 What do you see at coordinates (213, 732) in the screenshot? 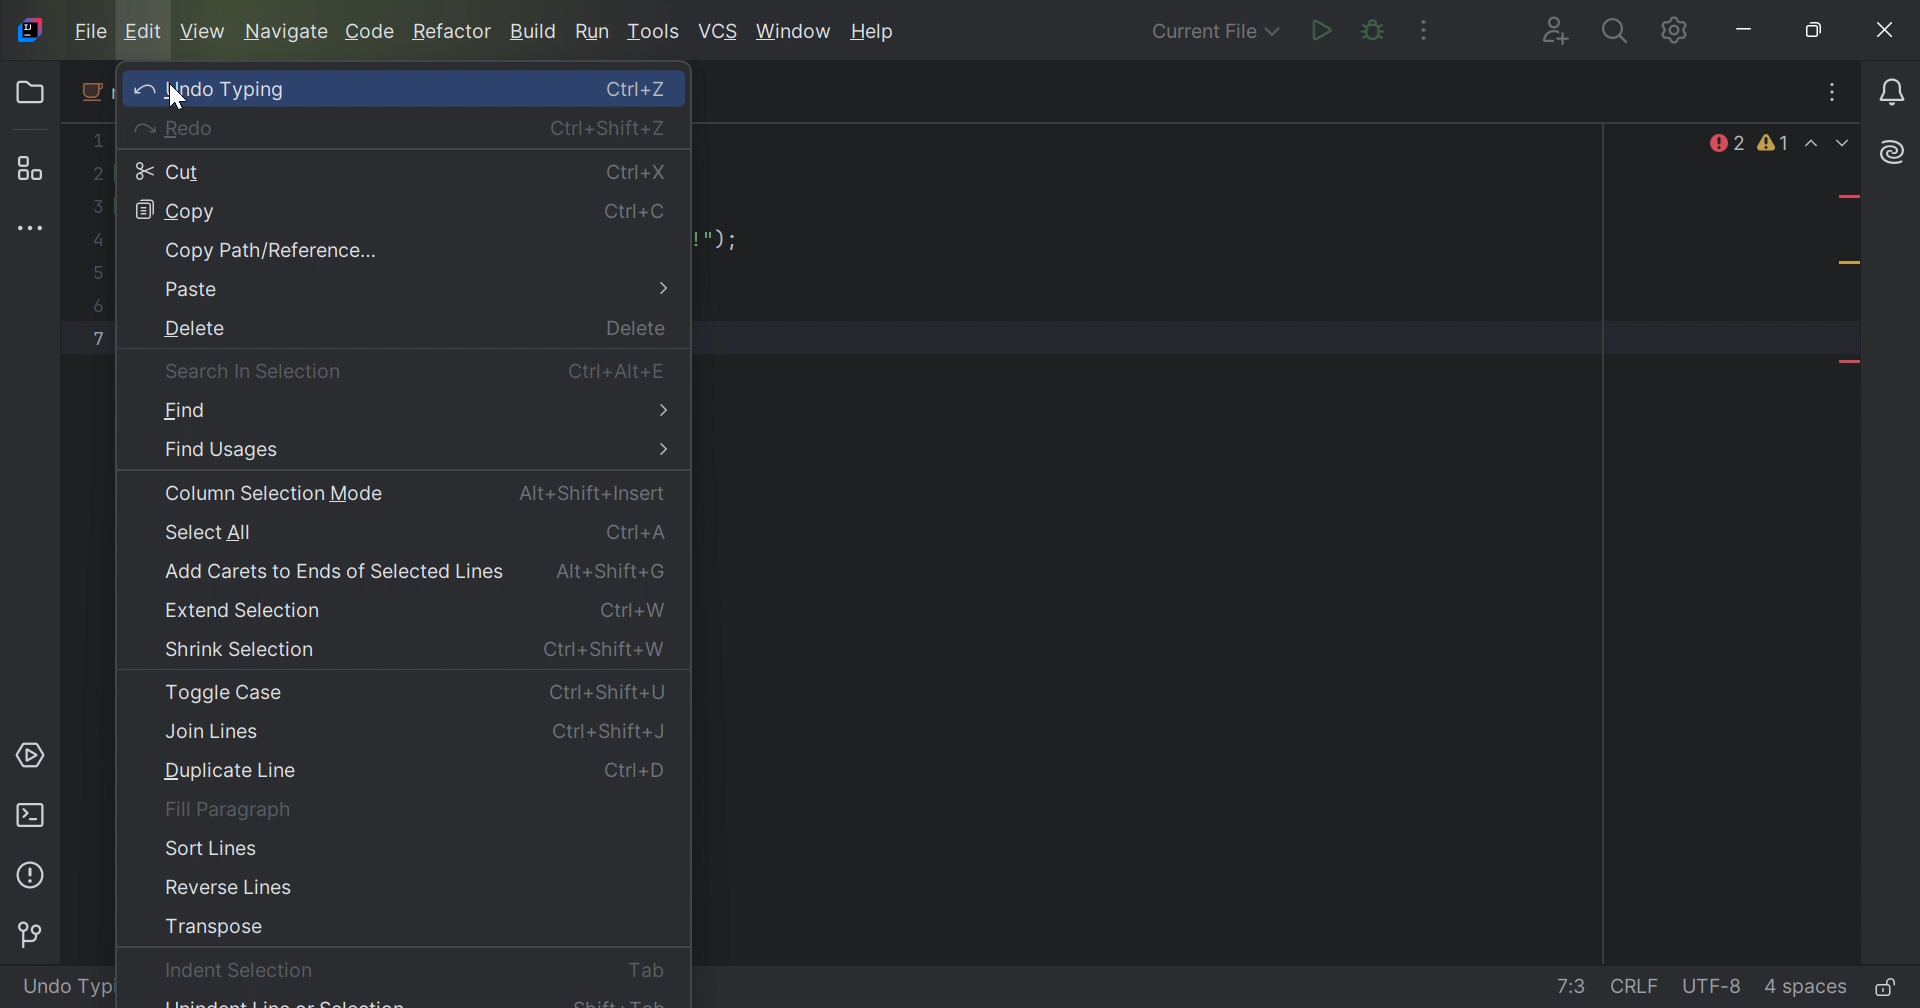
I see `Join Lines` at bounding box center [213, 732].